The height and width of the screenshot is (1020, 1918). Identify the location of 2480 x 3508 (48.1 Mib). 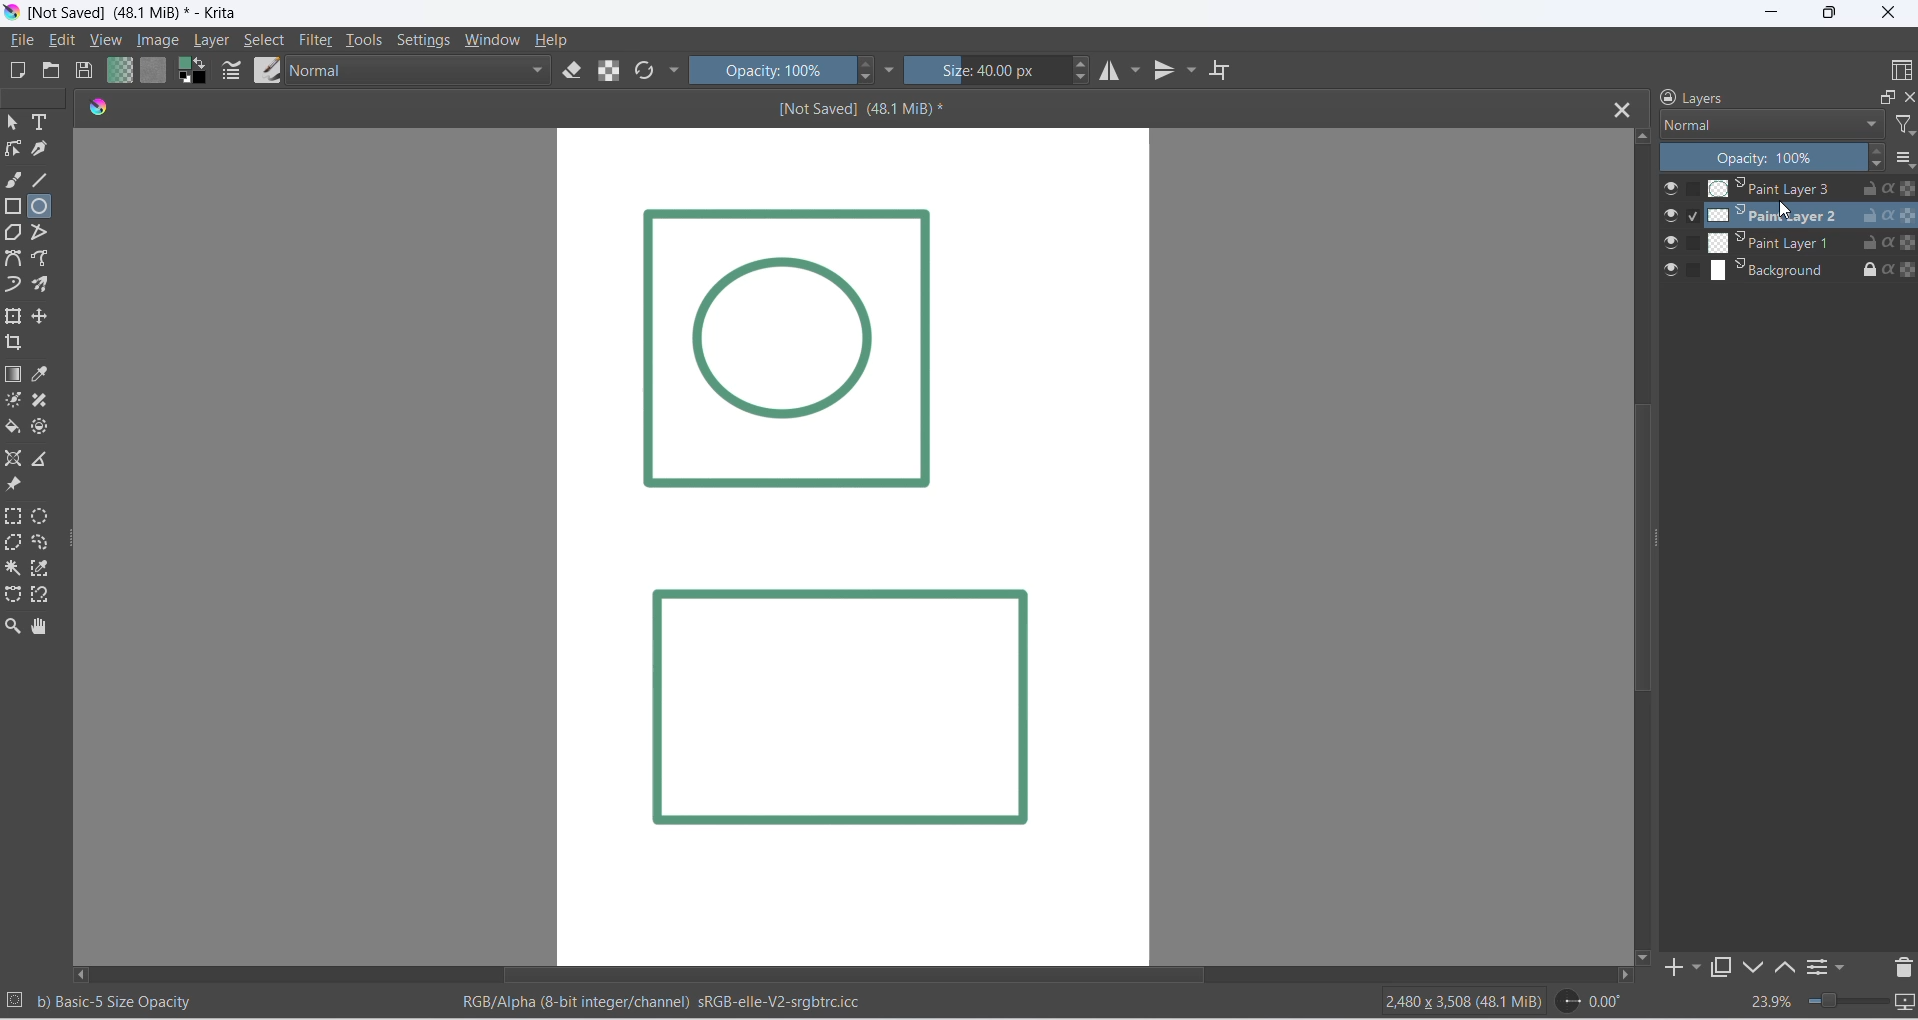
(1448, 1003).